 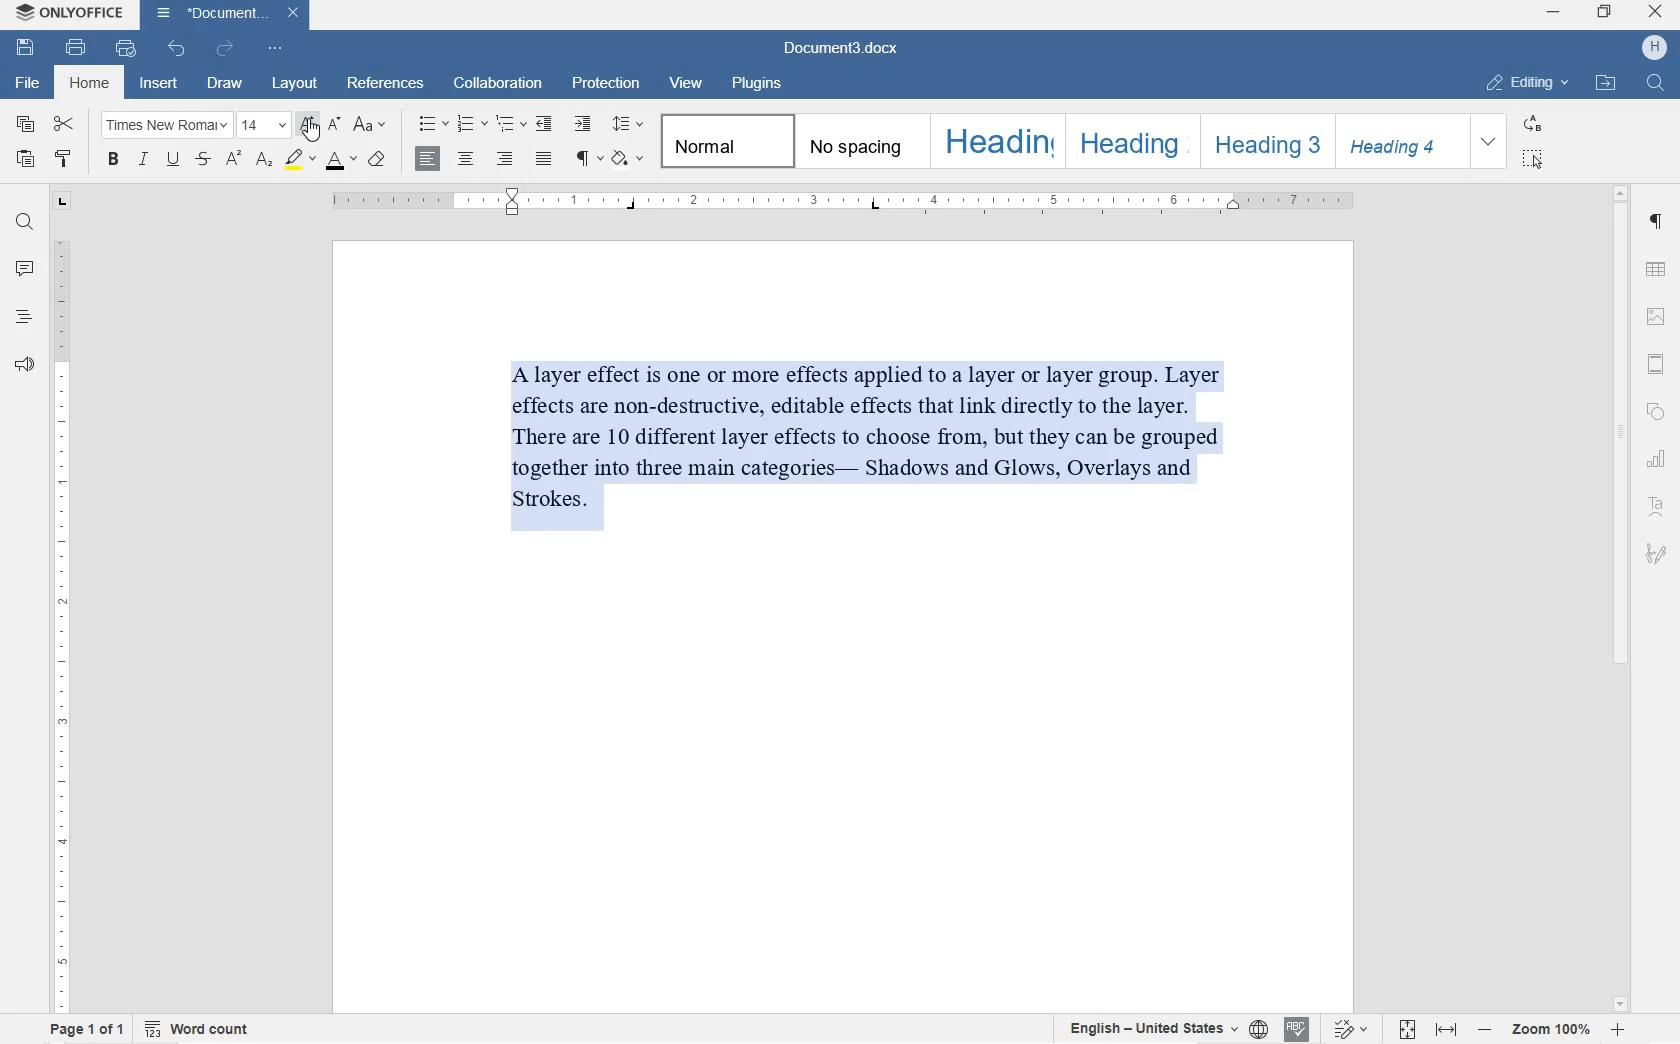 What do you see at coordinates (1605, 14) in the screenshot?
I see `RESTORE` at bounding box center [1605, 14].